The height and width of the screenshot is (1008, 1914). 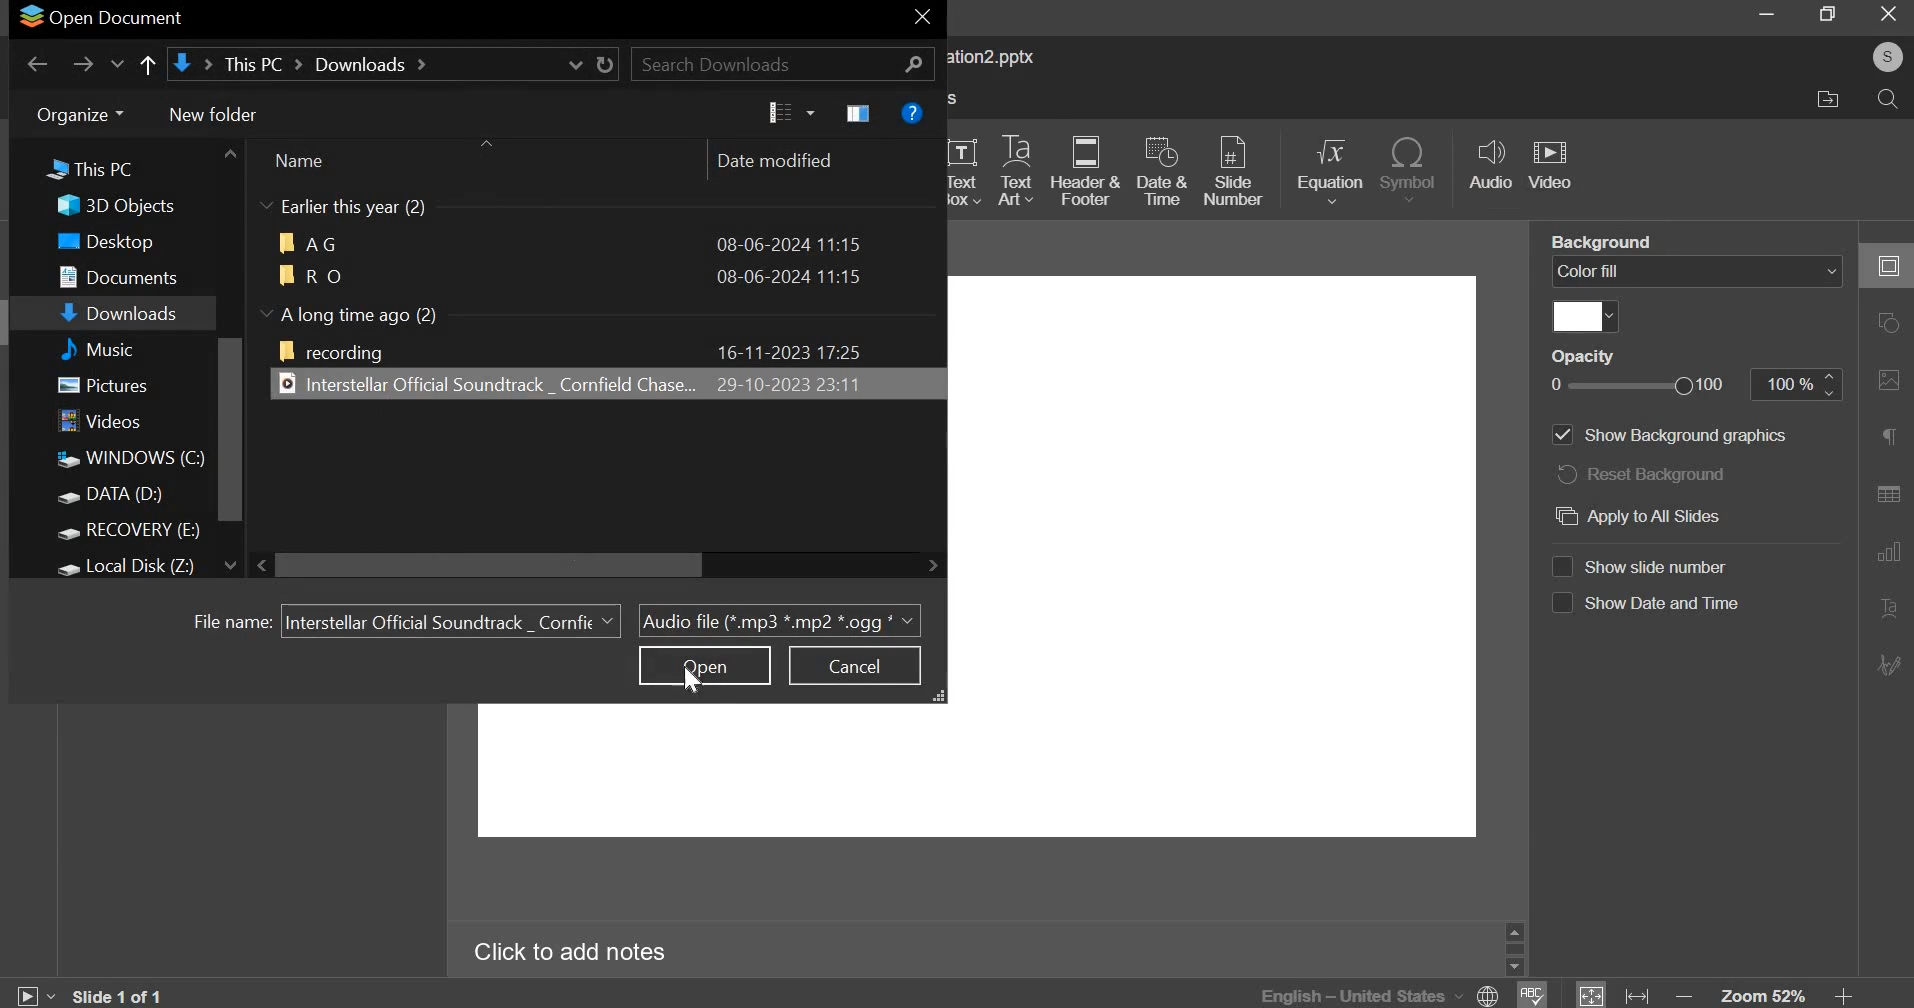 I want to click on creation date, so click(x=787, y=351).